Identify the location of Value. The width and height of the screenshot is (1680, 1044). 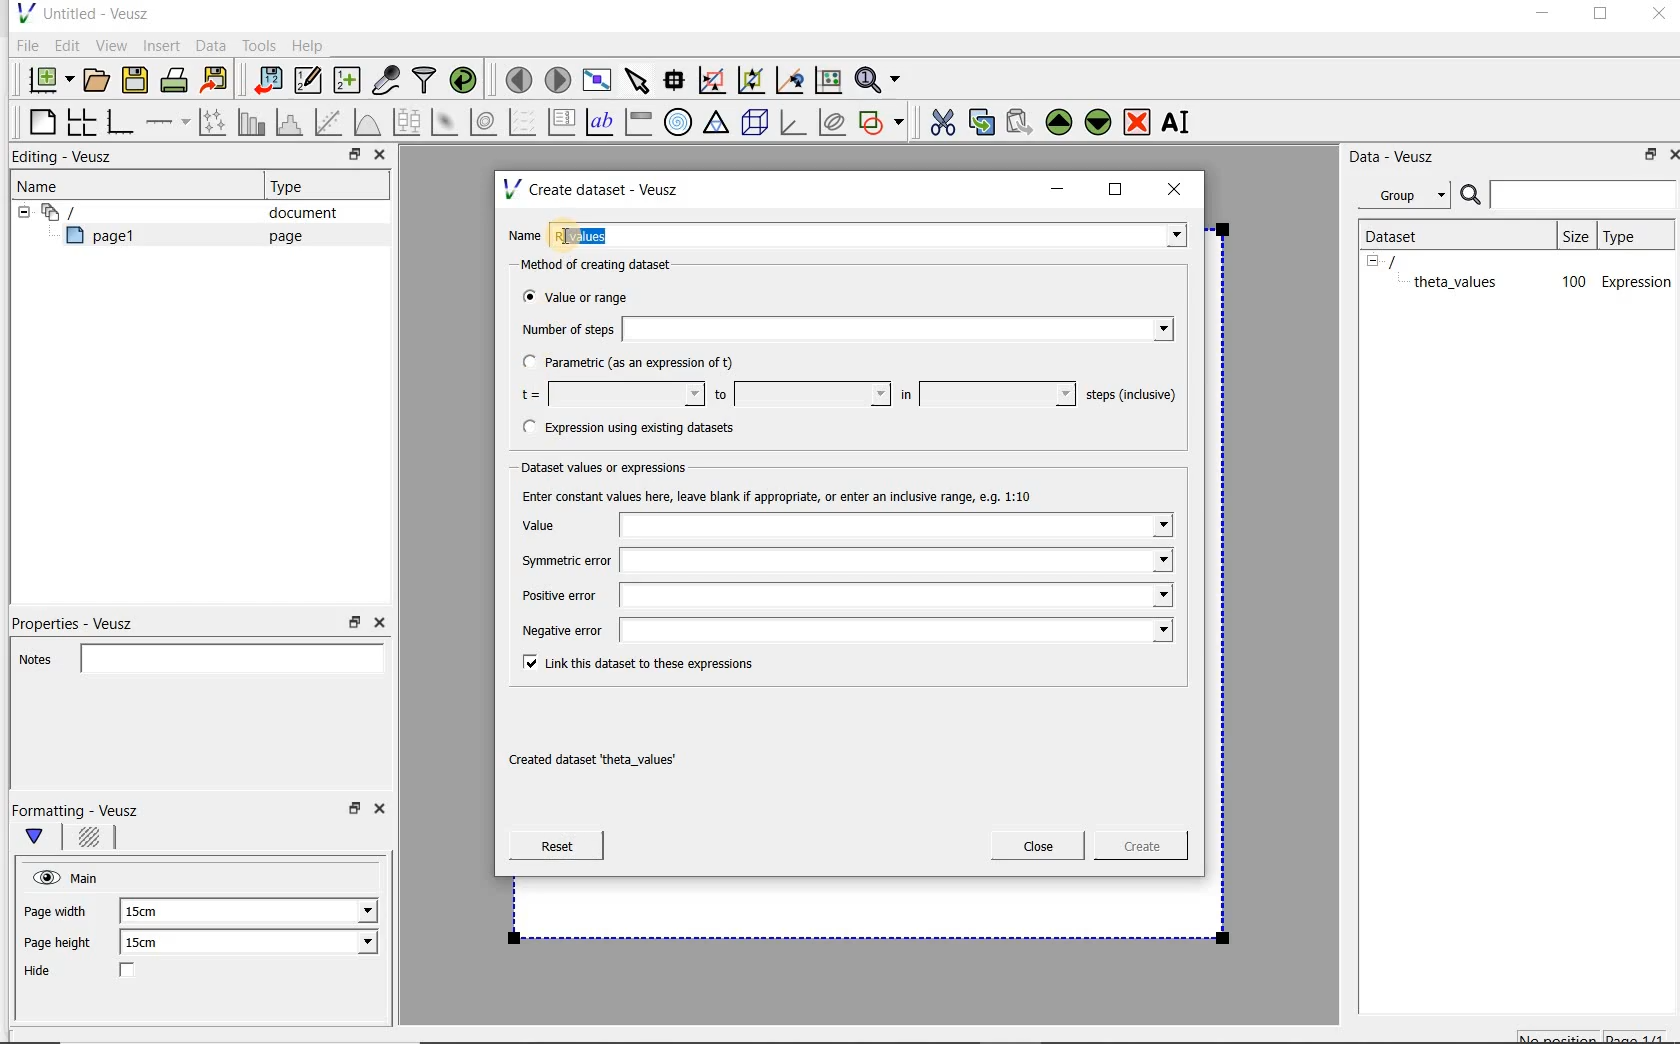
(845, 526).